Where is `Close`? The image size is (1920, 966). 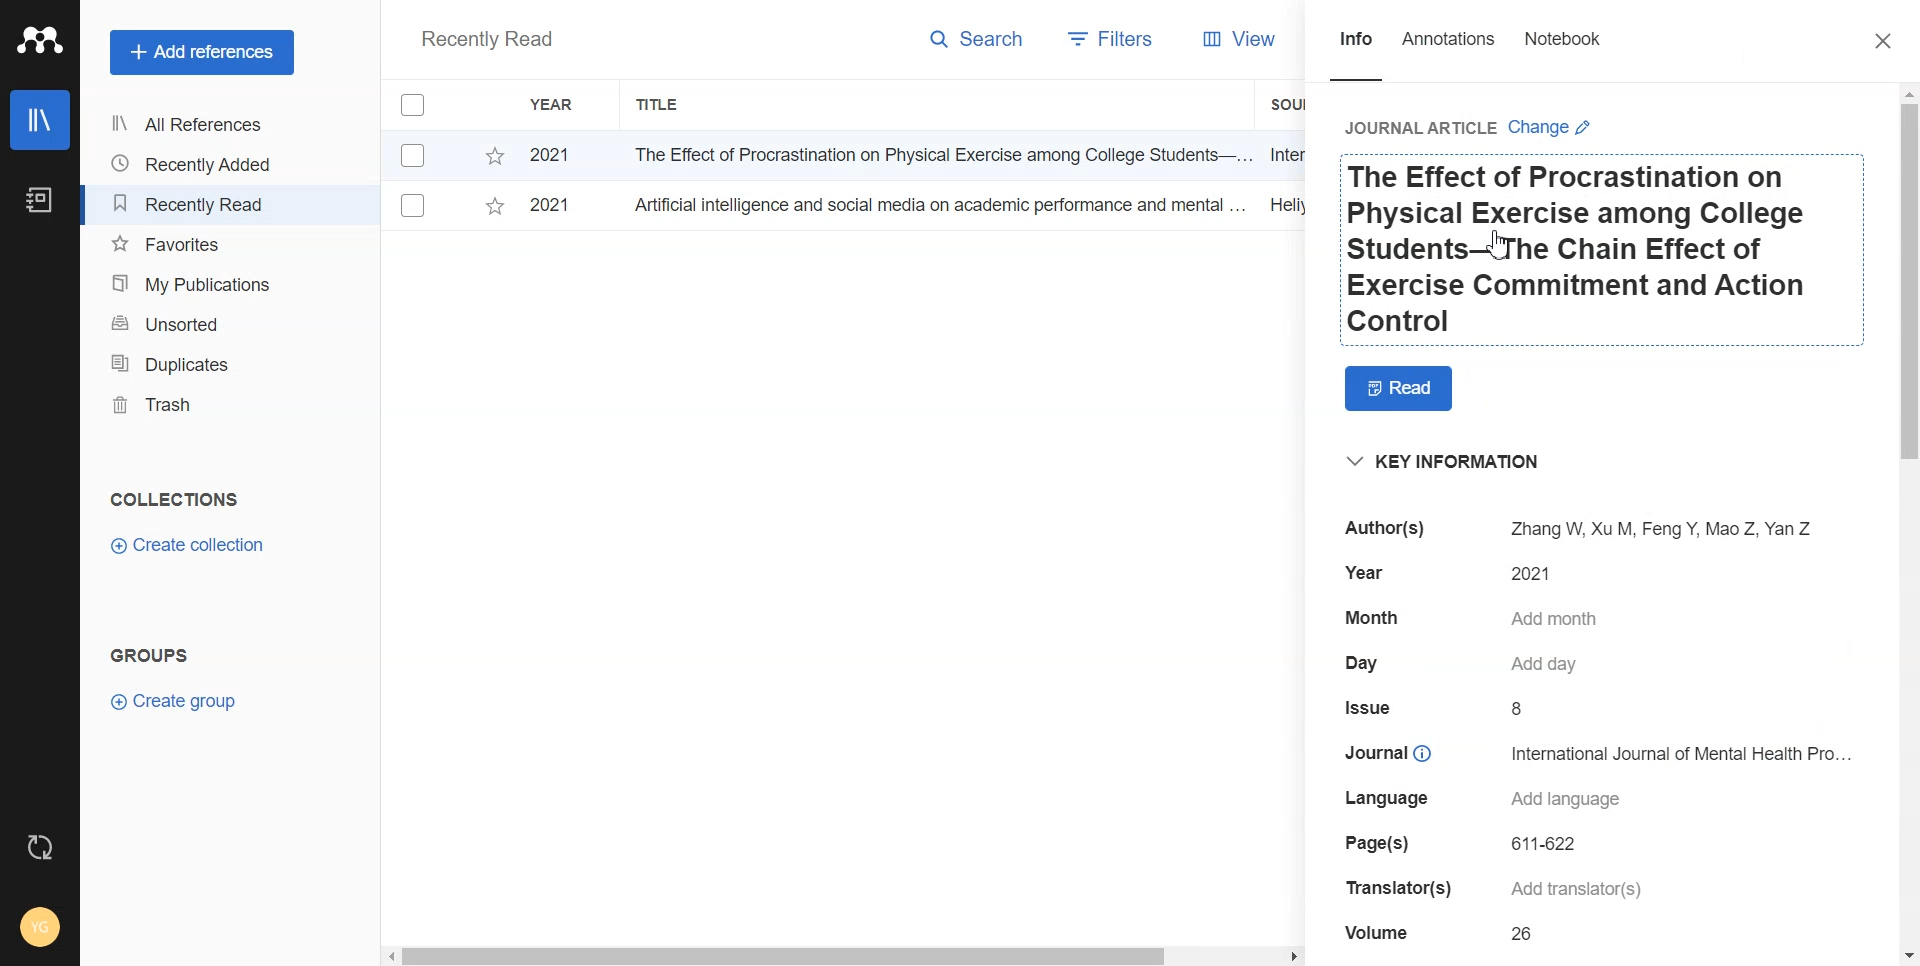
Close is located at coordinates (1884, 43).